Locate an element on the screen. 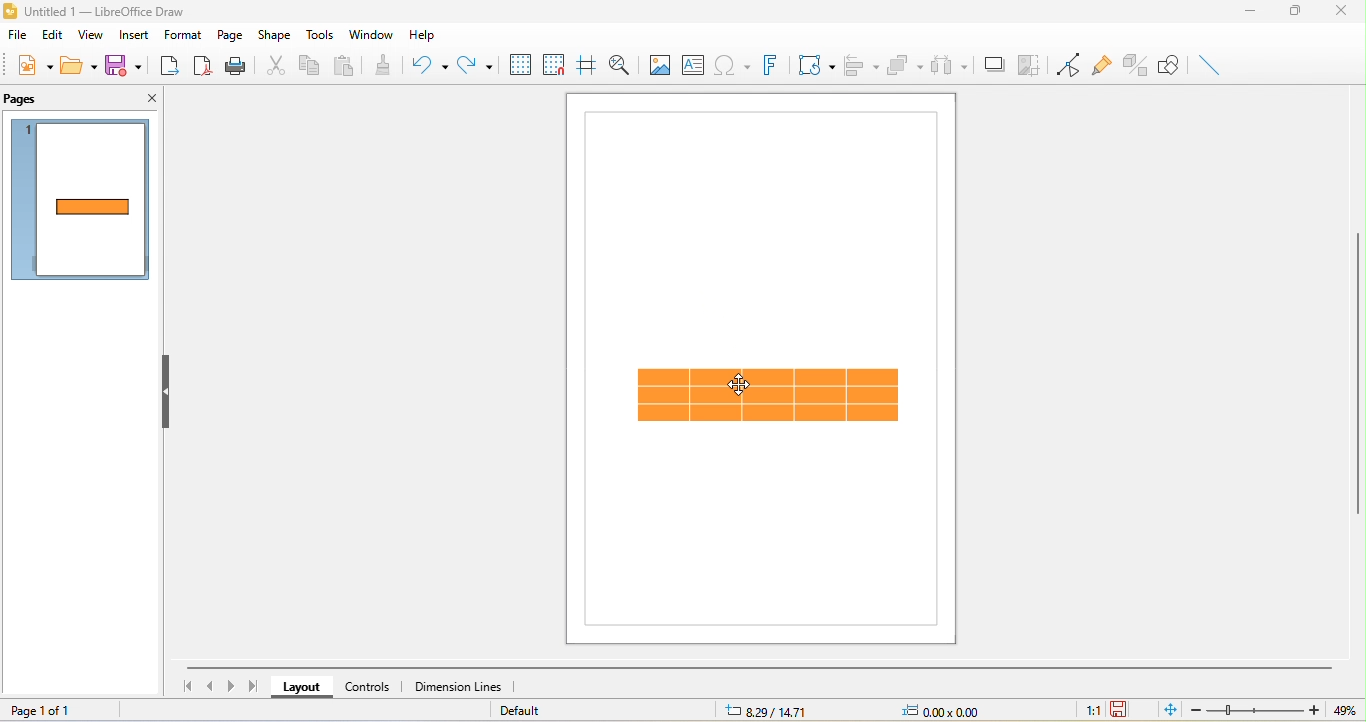 The image size is (1366, 722). vertical scroll bar is located at coordinates (1357, 373).